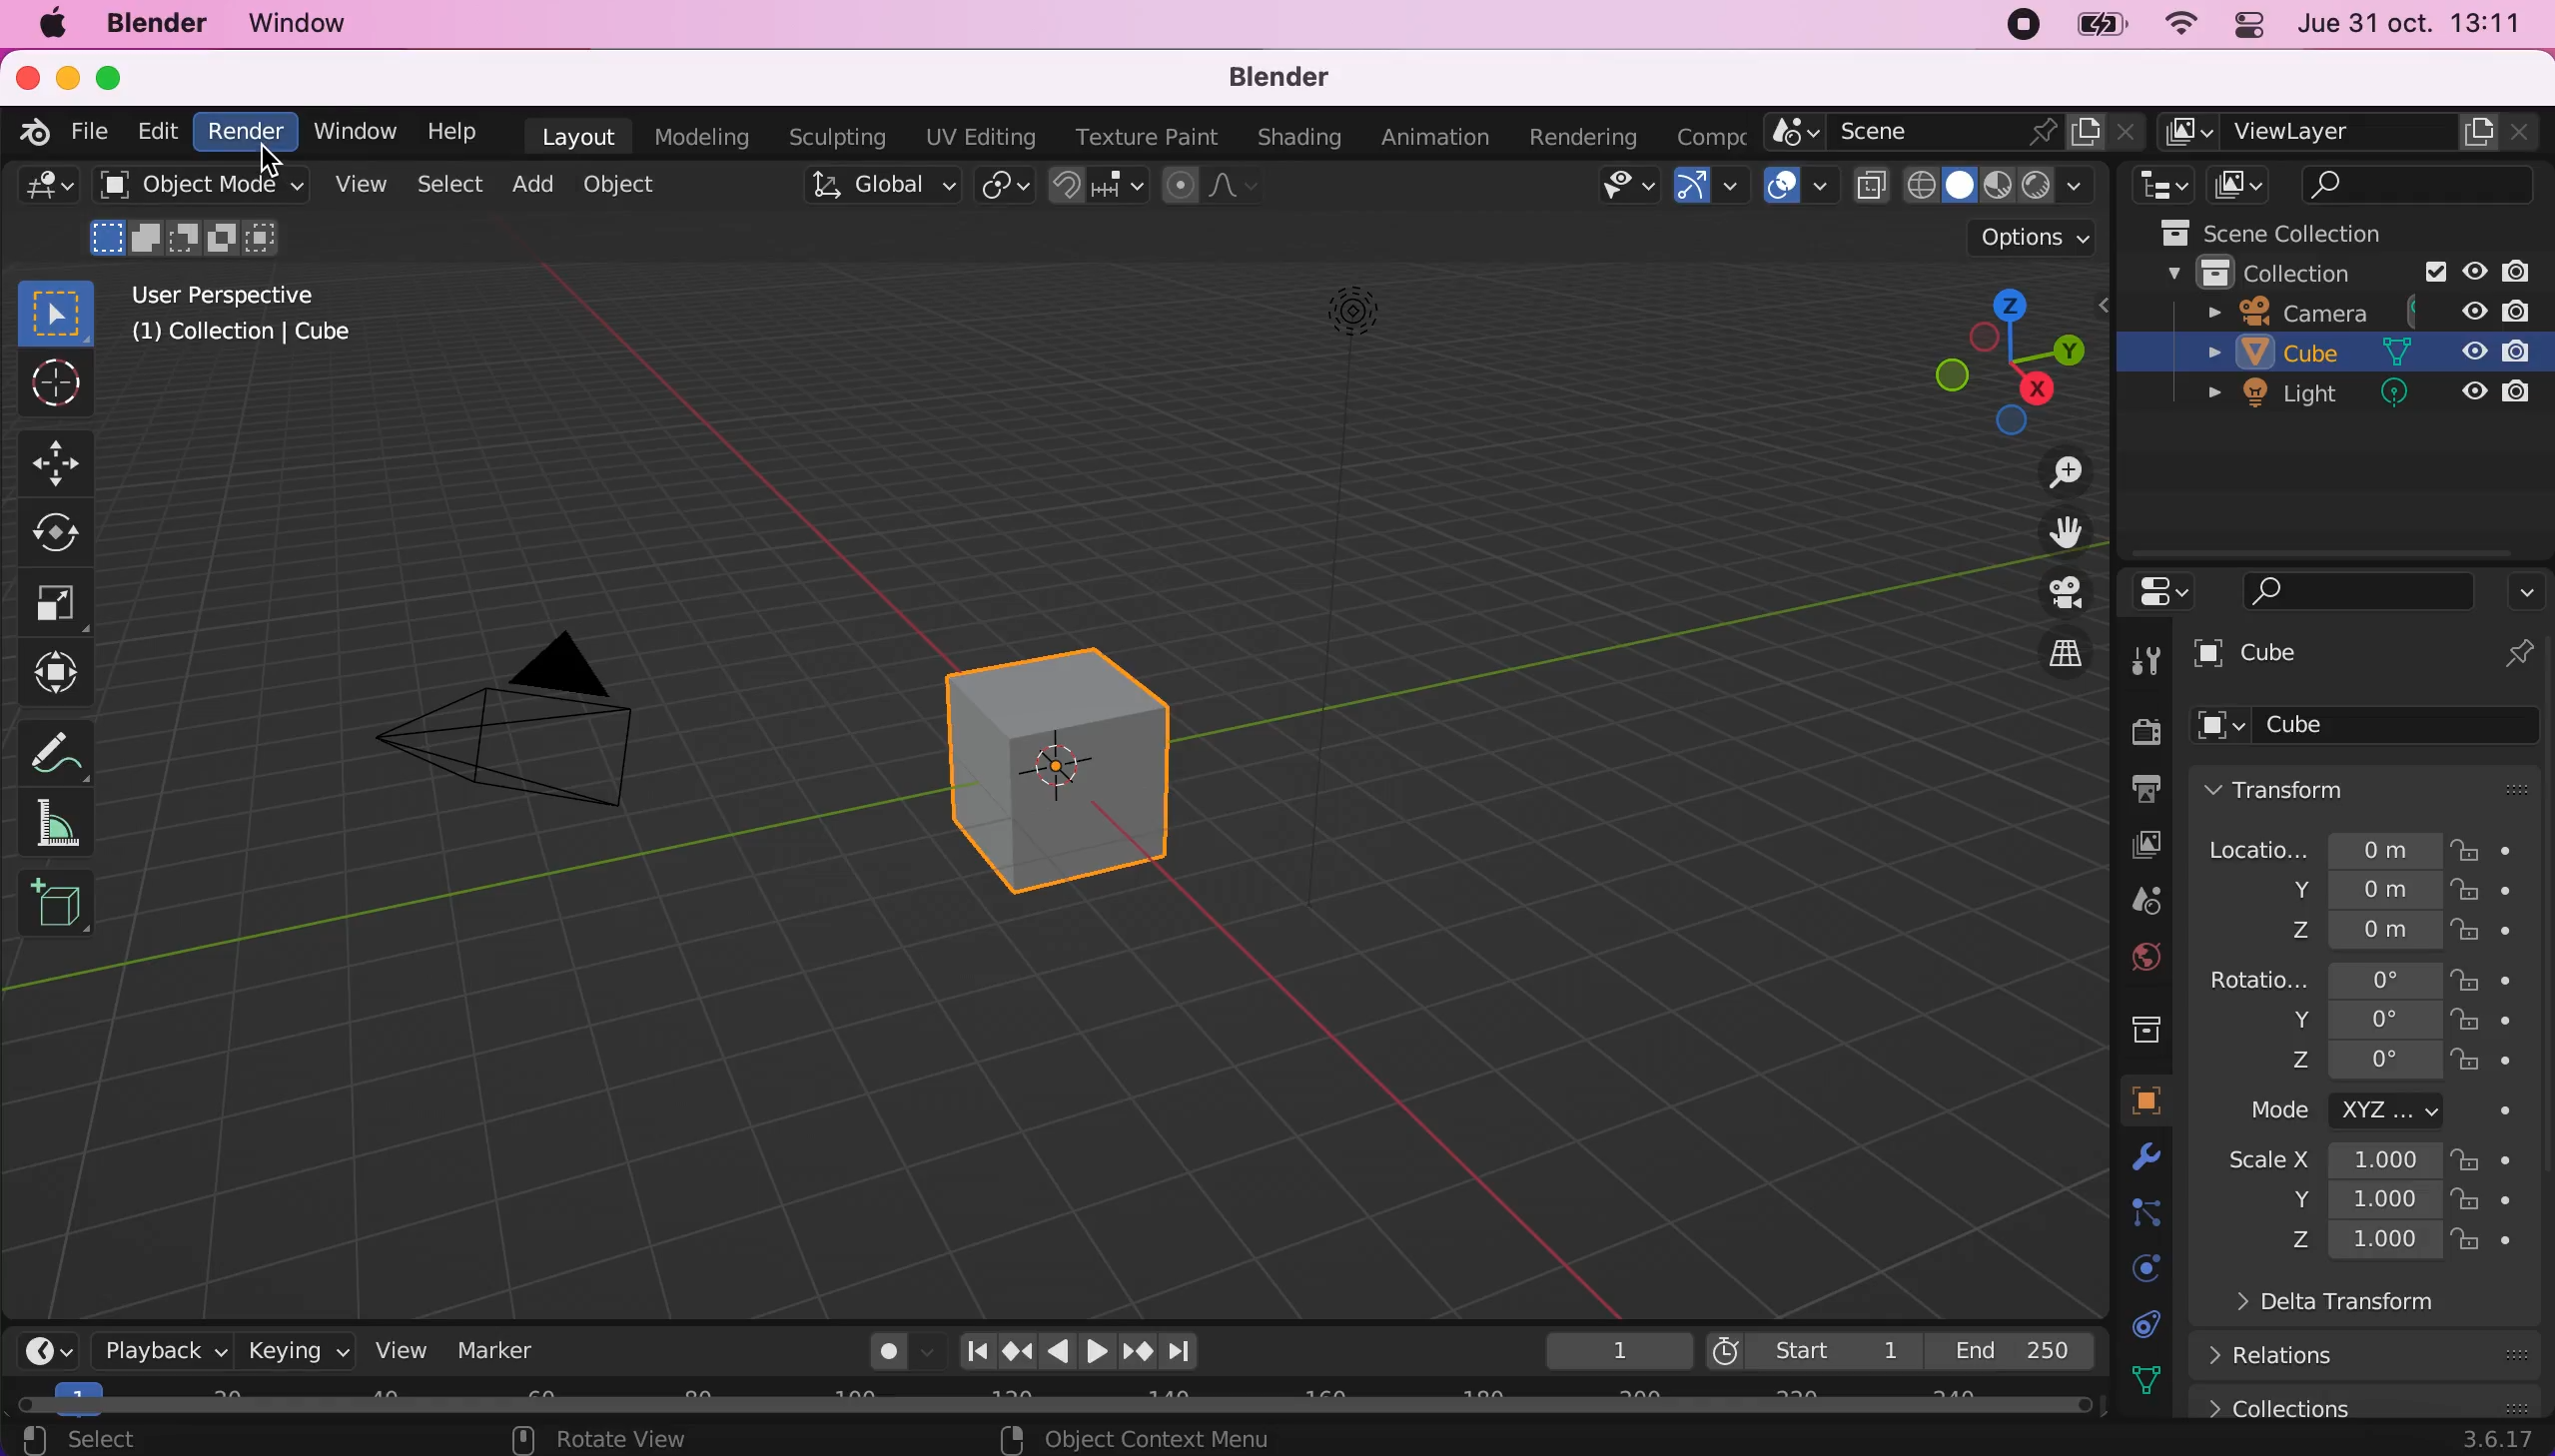 The height and width of the screenshot is (1456, 2555). I want to click on user perspective [1] collection | cube, so click(254, 320).